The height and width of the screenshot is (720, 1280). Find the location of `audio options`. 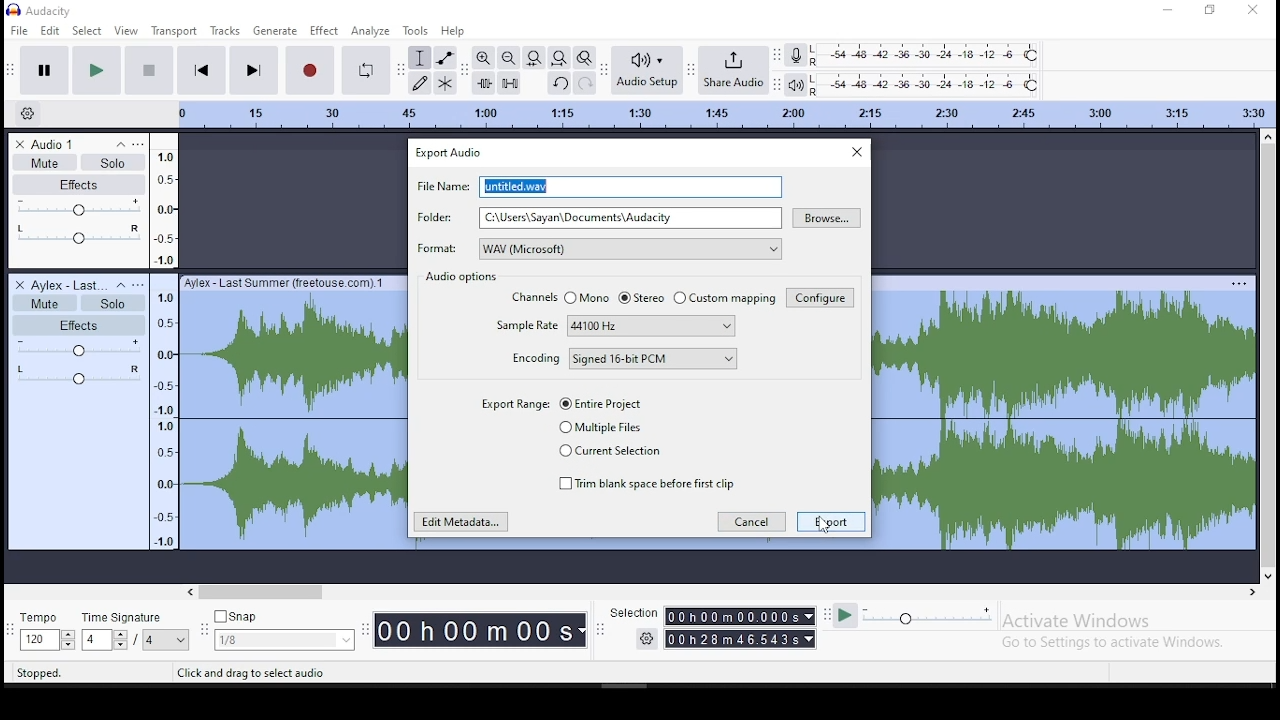

audio options is located at coordinates (461, 277).